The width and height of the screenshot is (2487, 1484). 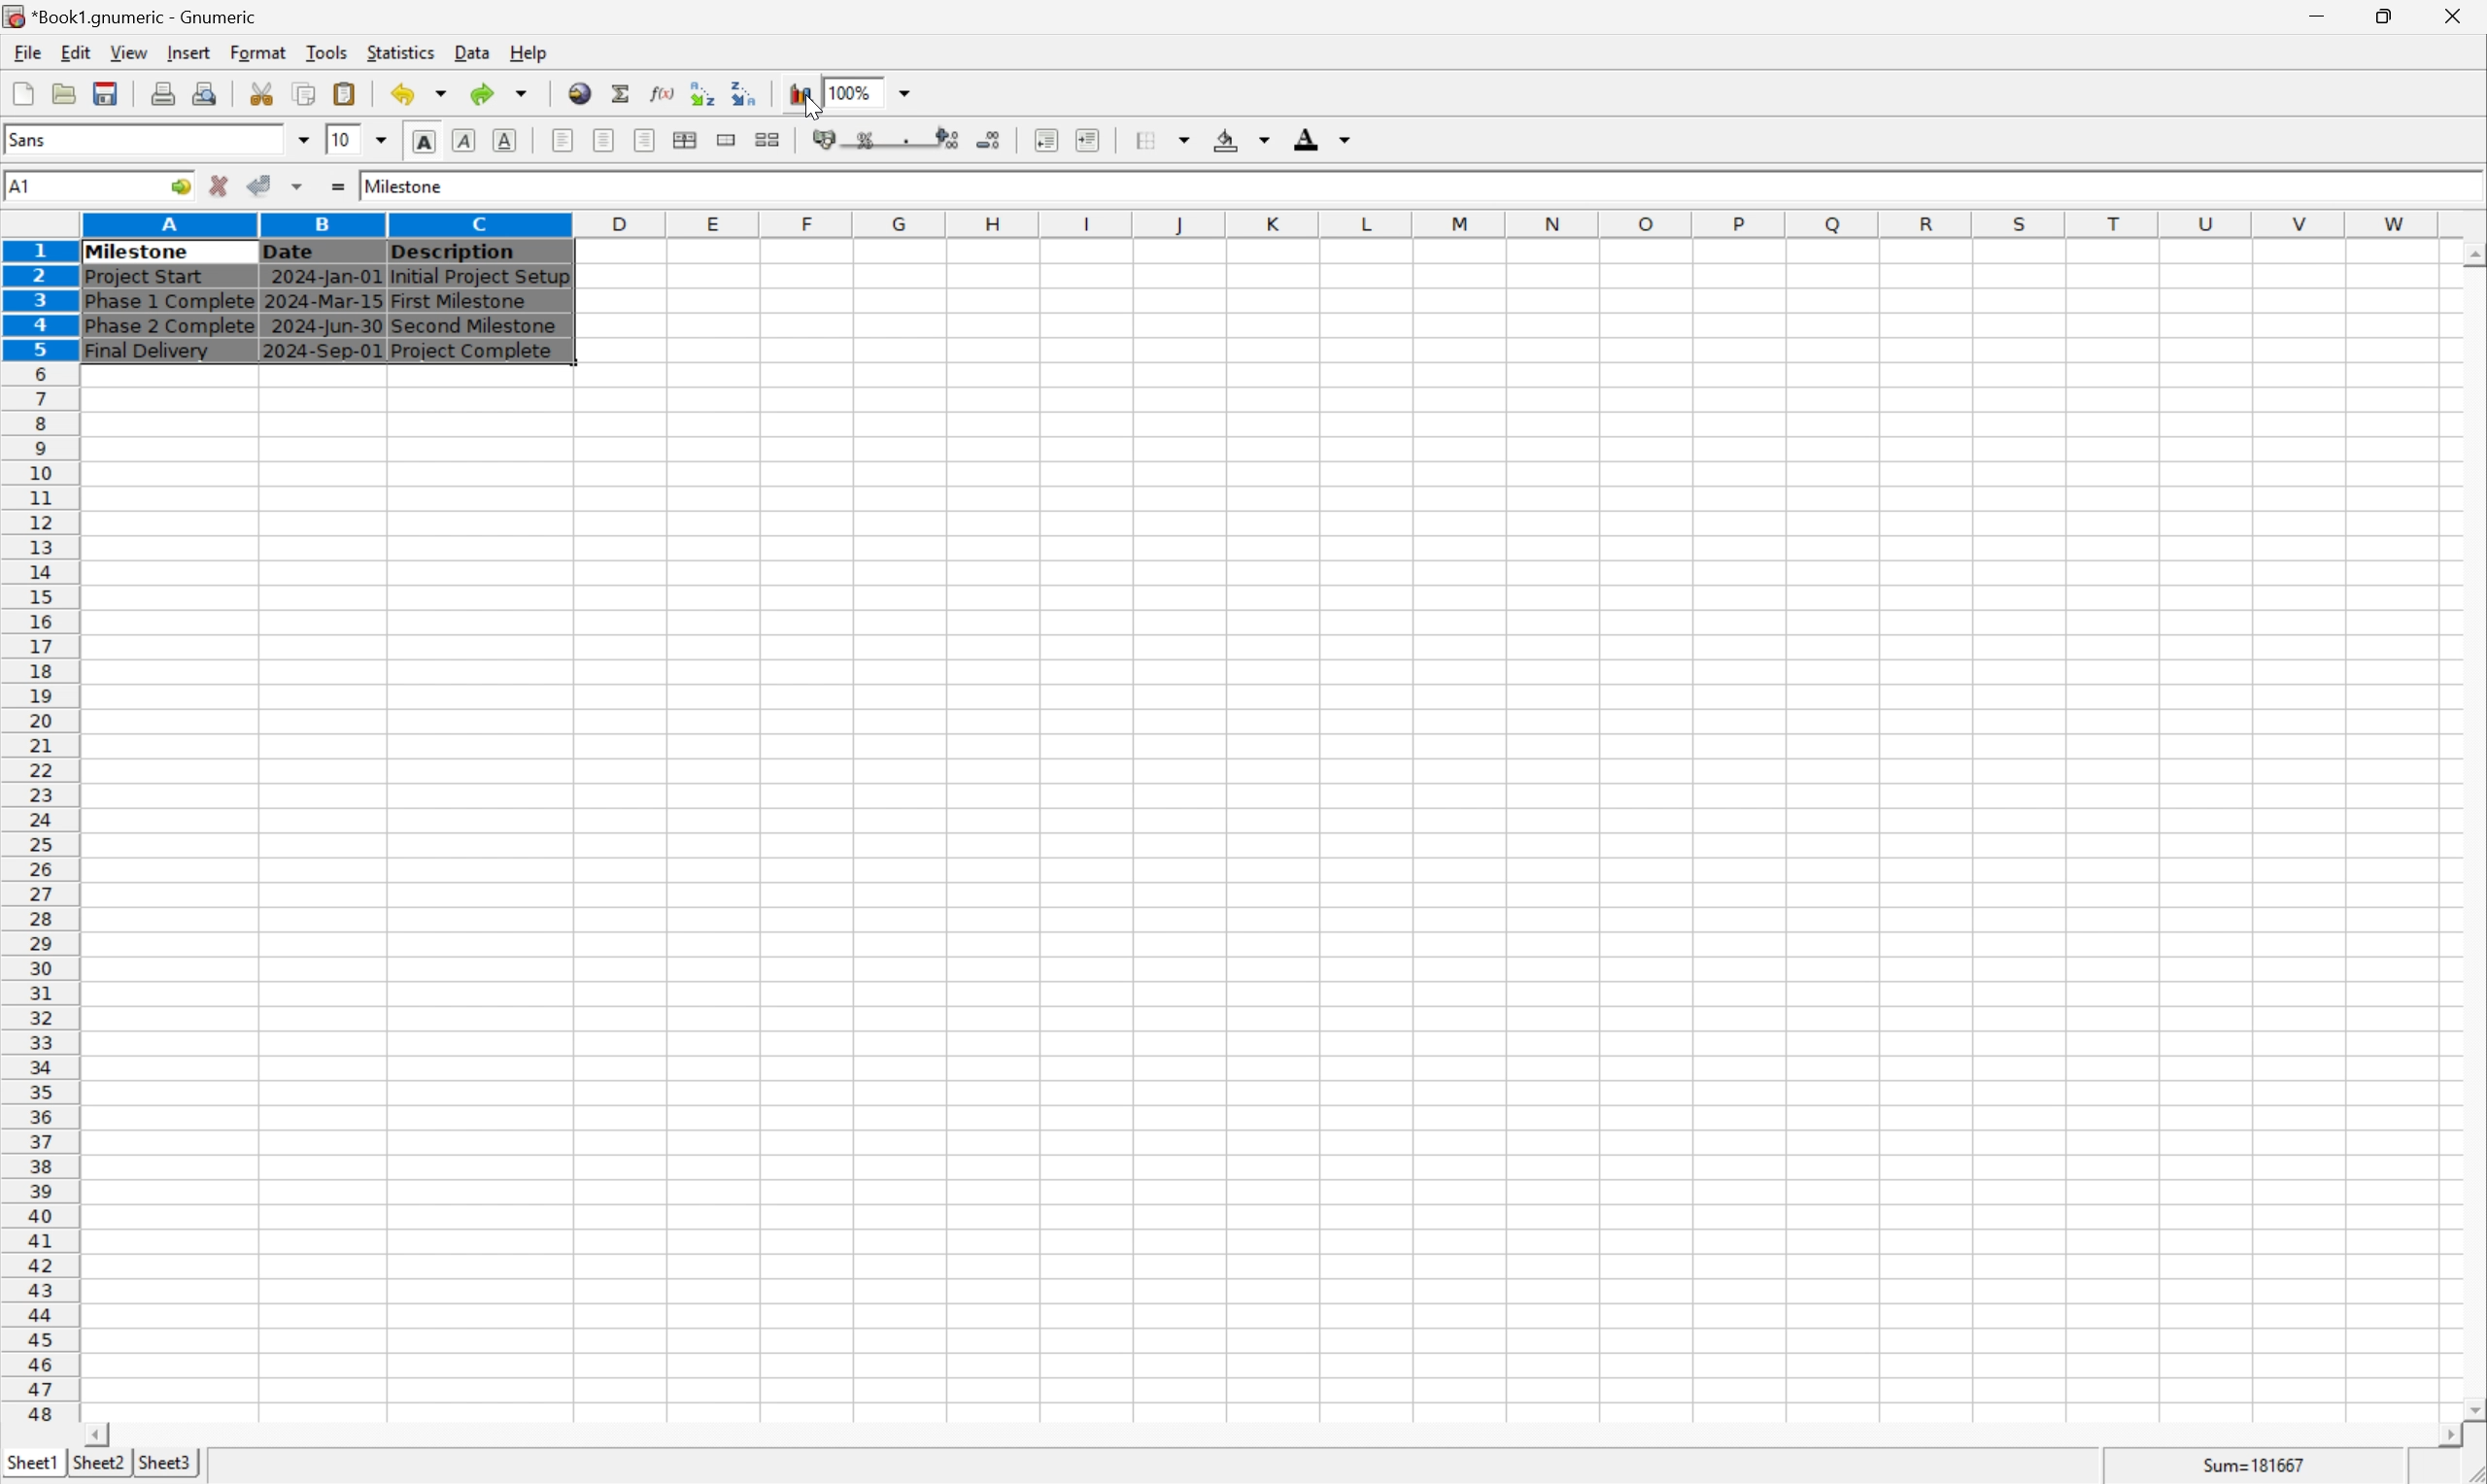 What do you see at coordinates (503, 92) in the screenshot?
I see `redo` at bounding box center [503, 92].